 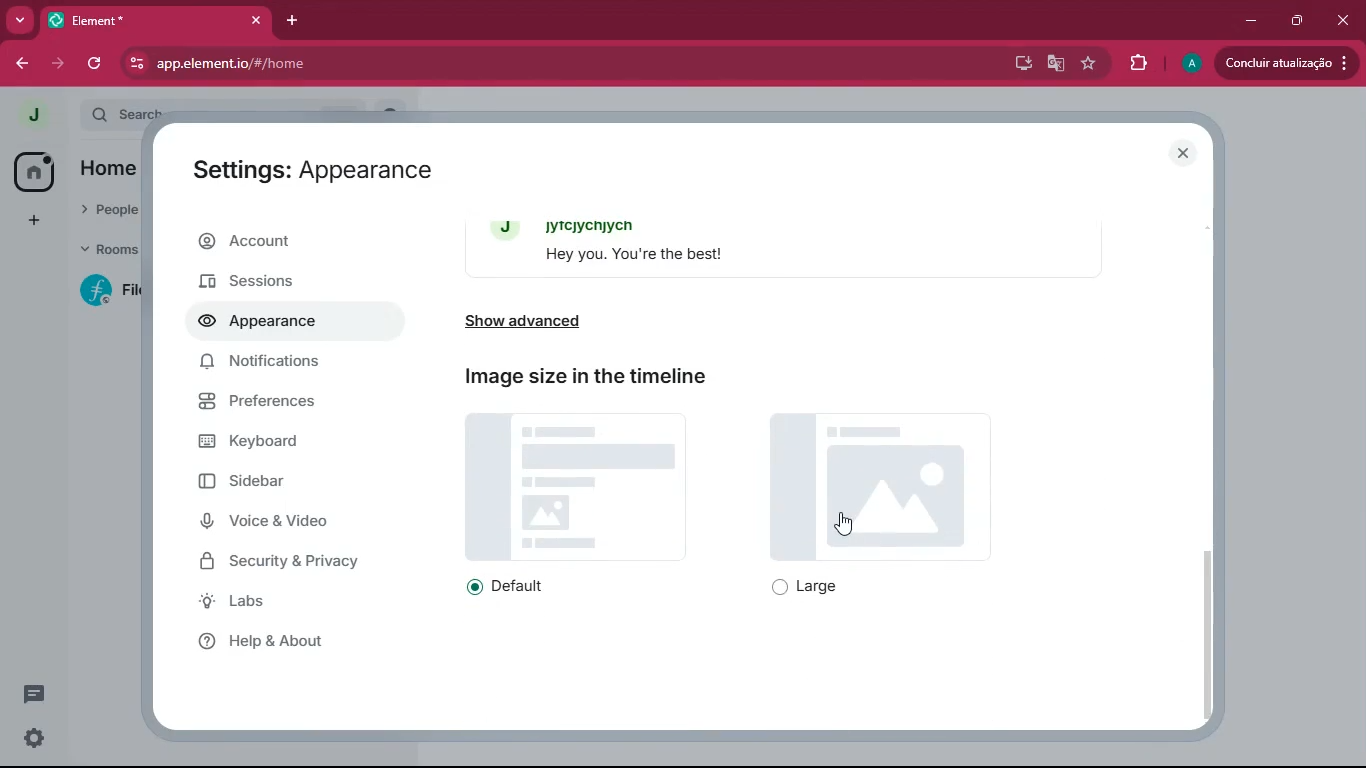 I want to click on back, so click(x=21, y=63).